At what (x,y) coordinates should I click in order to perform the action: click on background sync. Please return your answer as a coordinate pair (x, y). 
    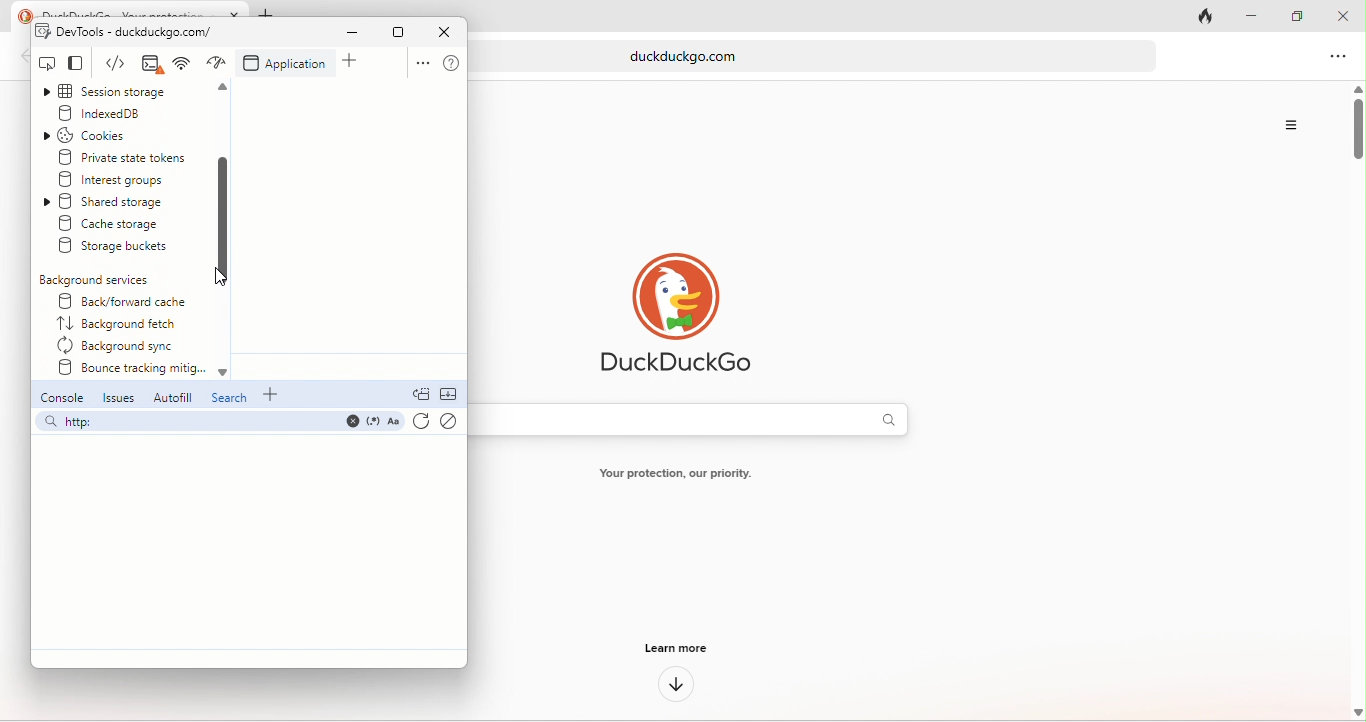
    Looking at the image, I should click on (120, 346).